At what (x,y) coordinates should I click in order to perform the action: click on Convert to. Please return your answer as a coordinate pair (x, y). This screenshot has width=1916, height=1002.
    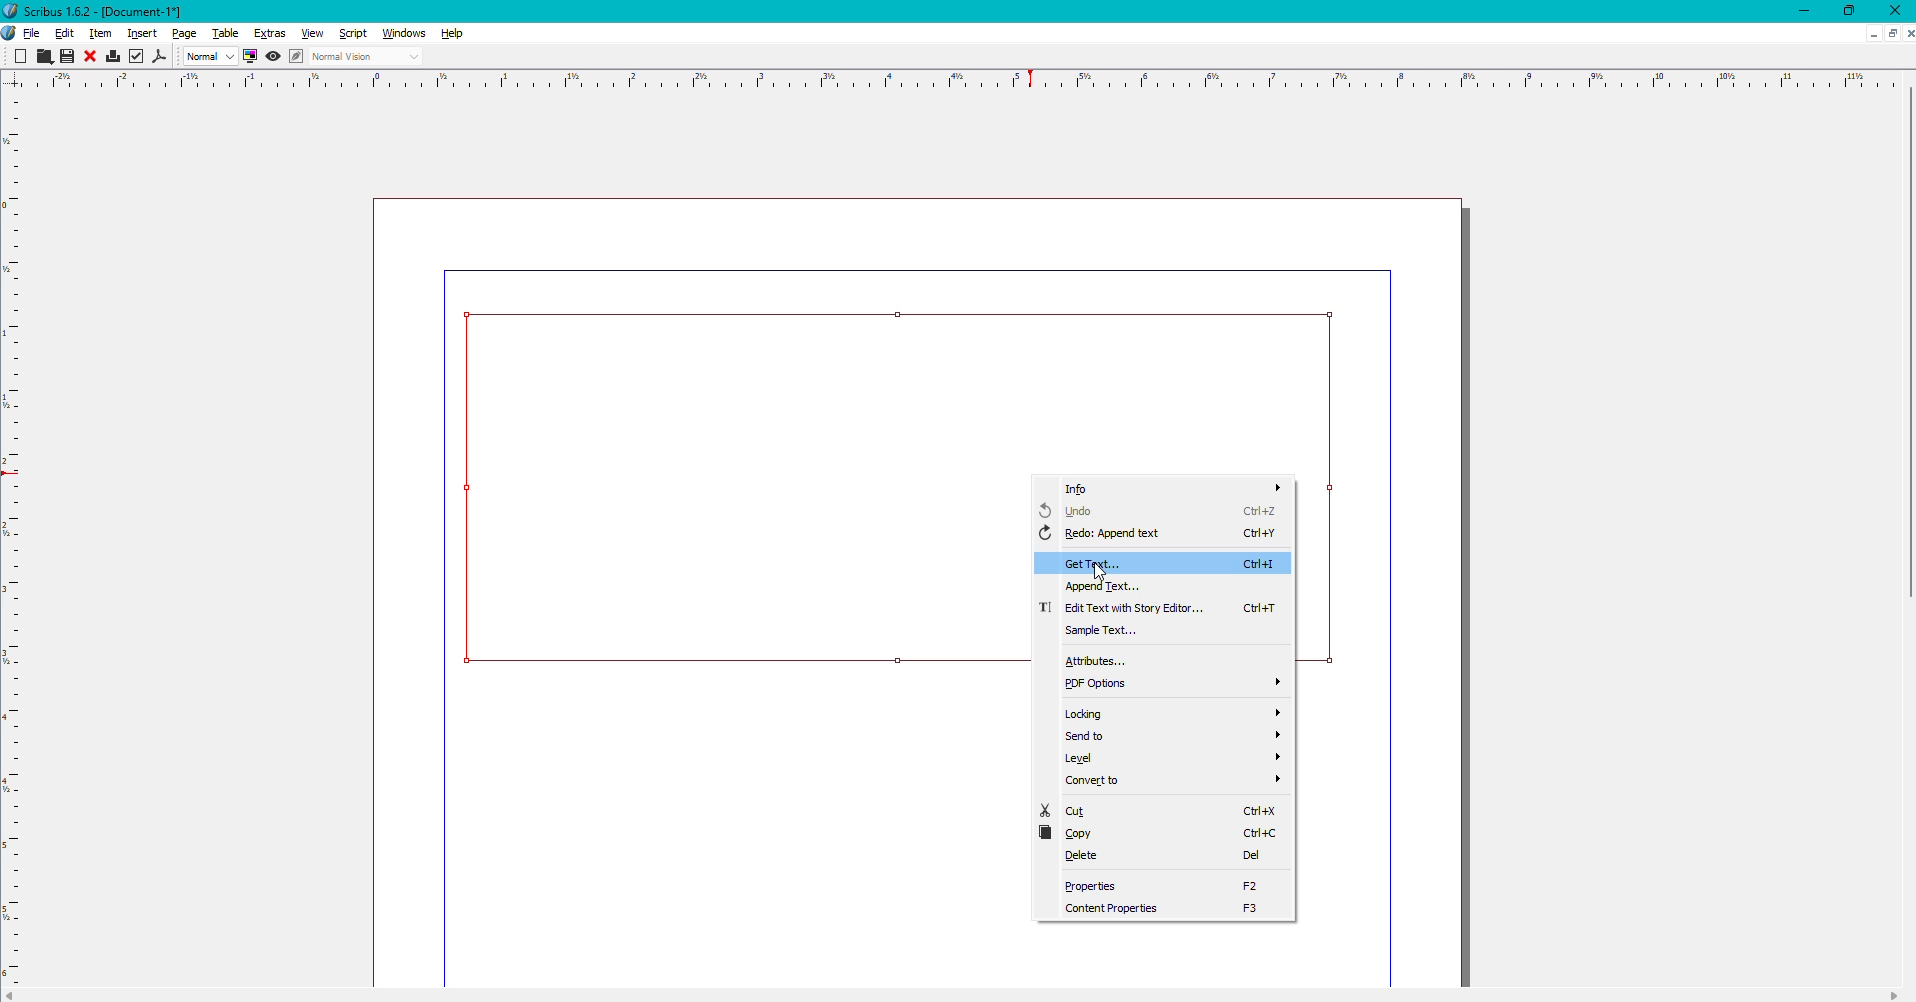
    Looking at the image, I should click on (1156, 783).